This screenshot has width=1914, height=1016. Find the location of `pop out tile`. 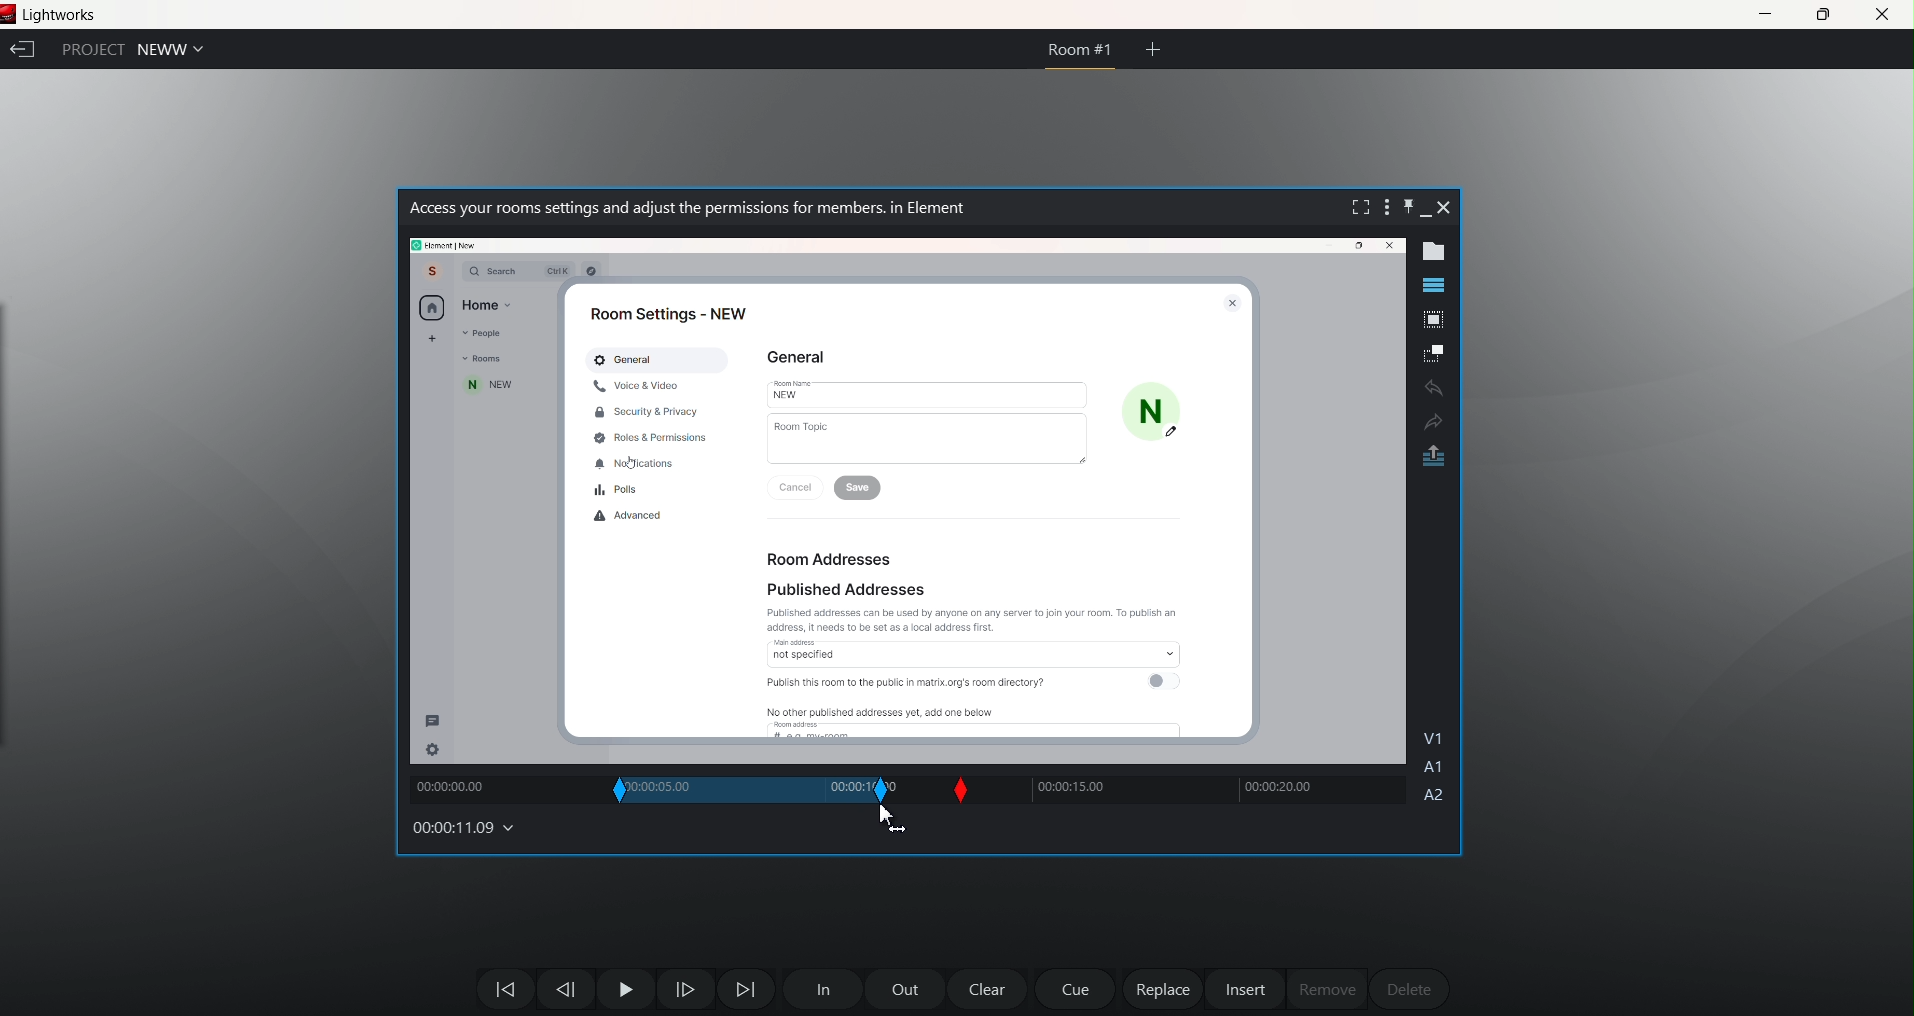

pop out tile is located at coordinates (1435, 319).